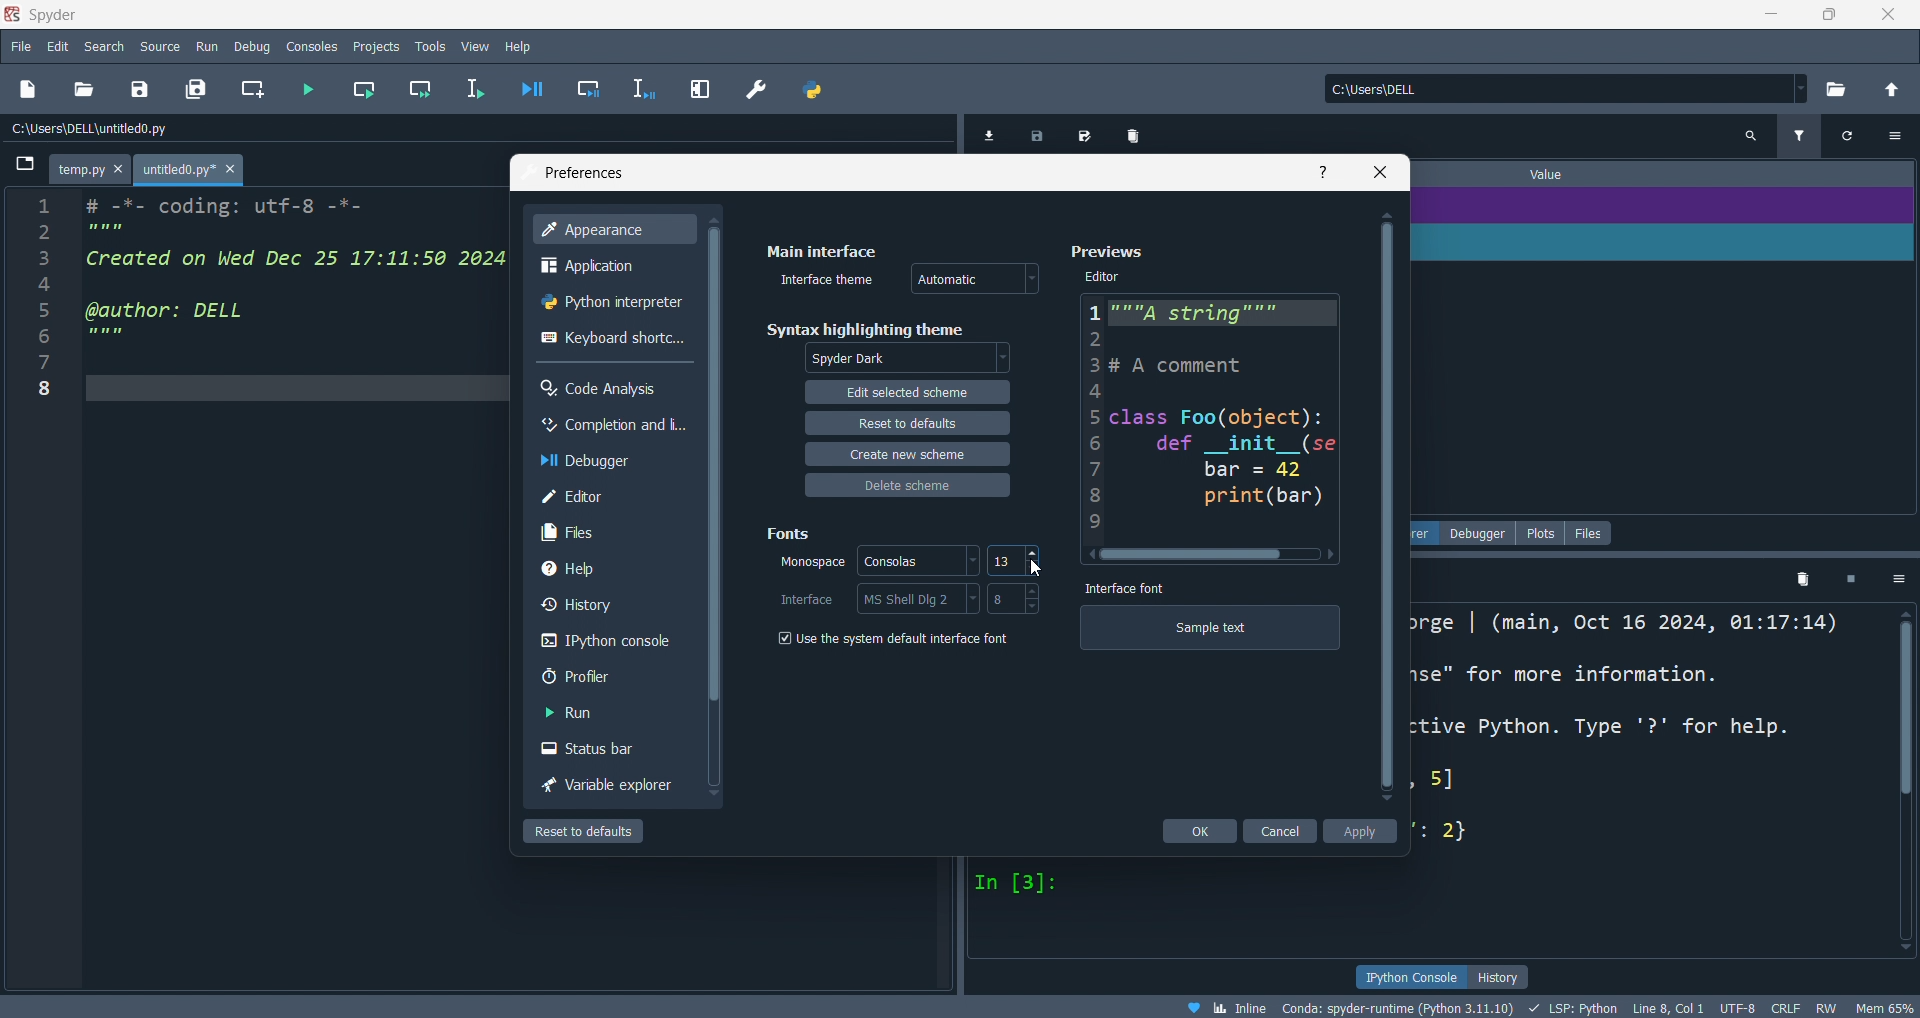 This screenshot has height=1018, width=1920. Describe the element at coordinates (194, 87) in the screenshot. I see `save all file` at that location.